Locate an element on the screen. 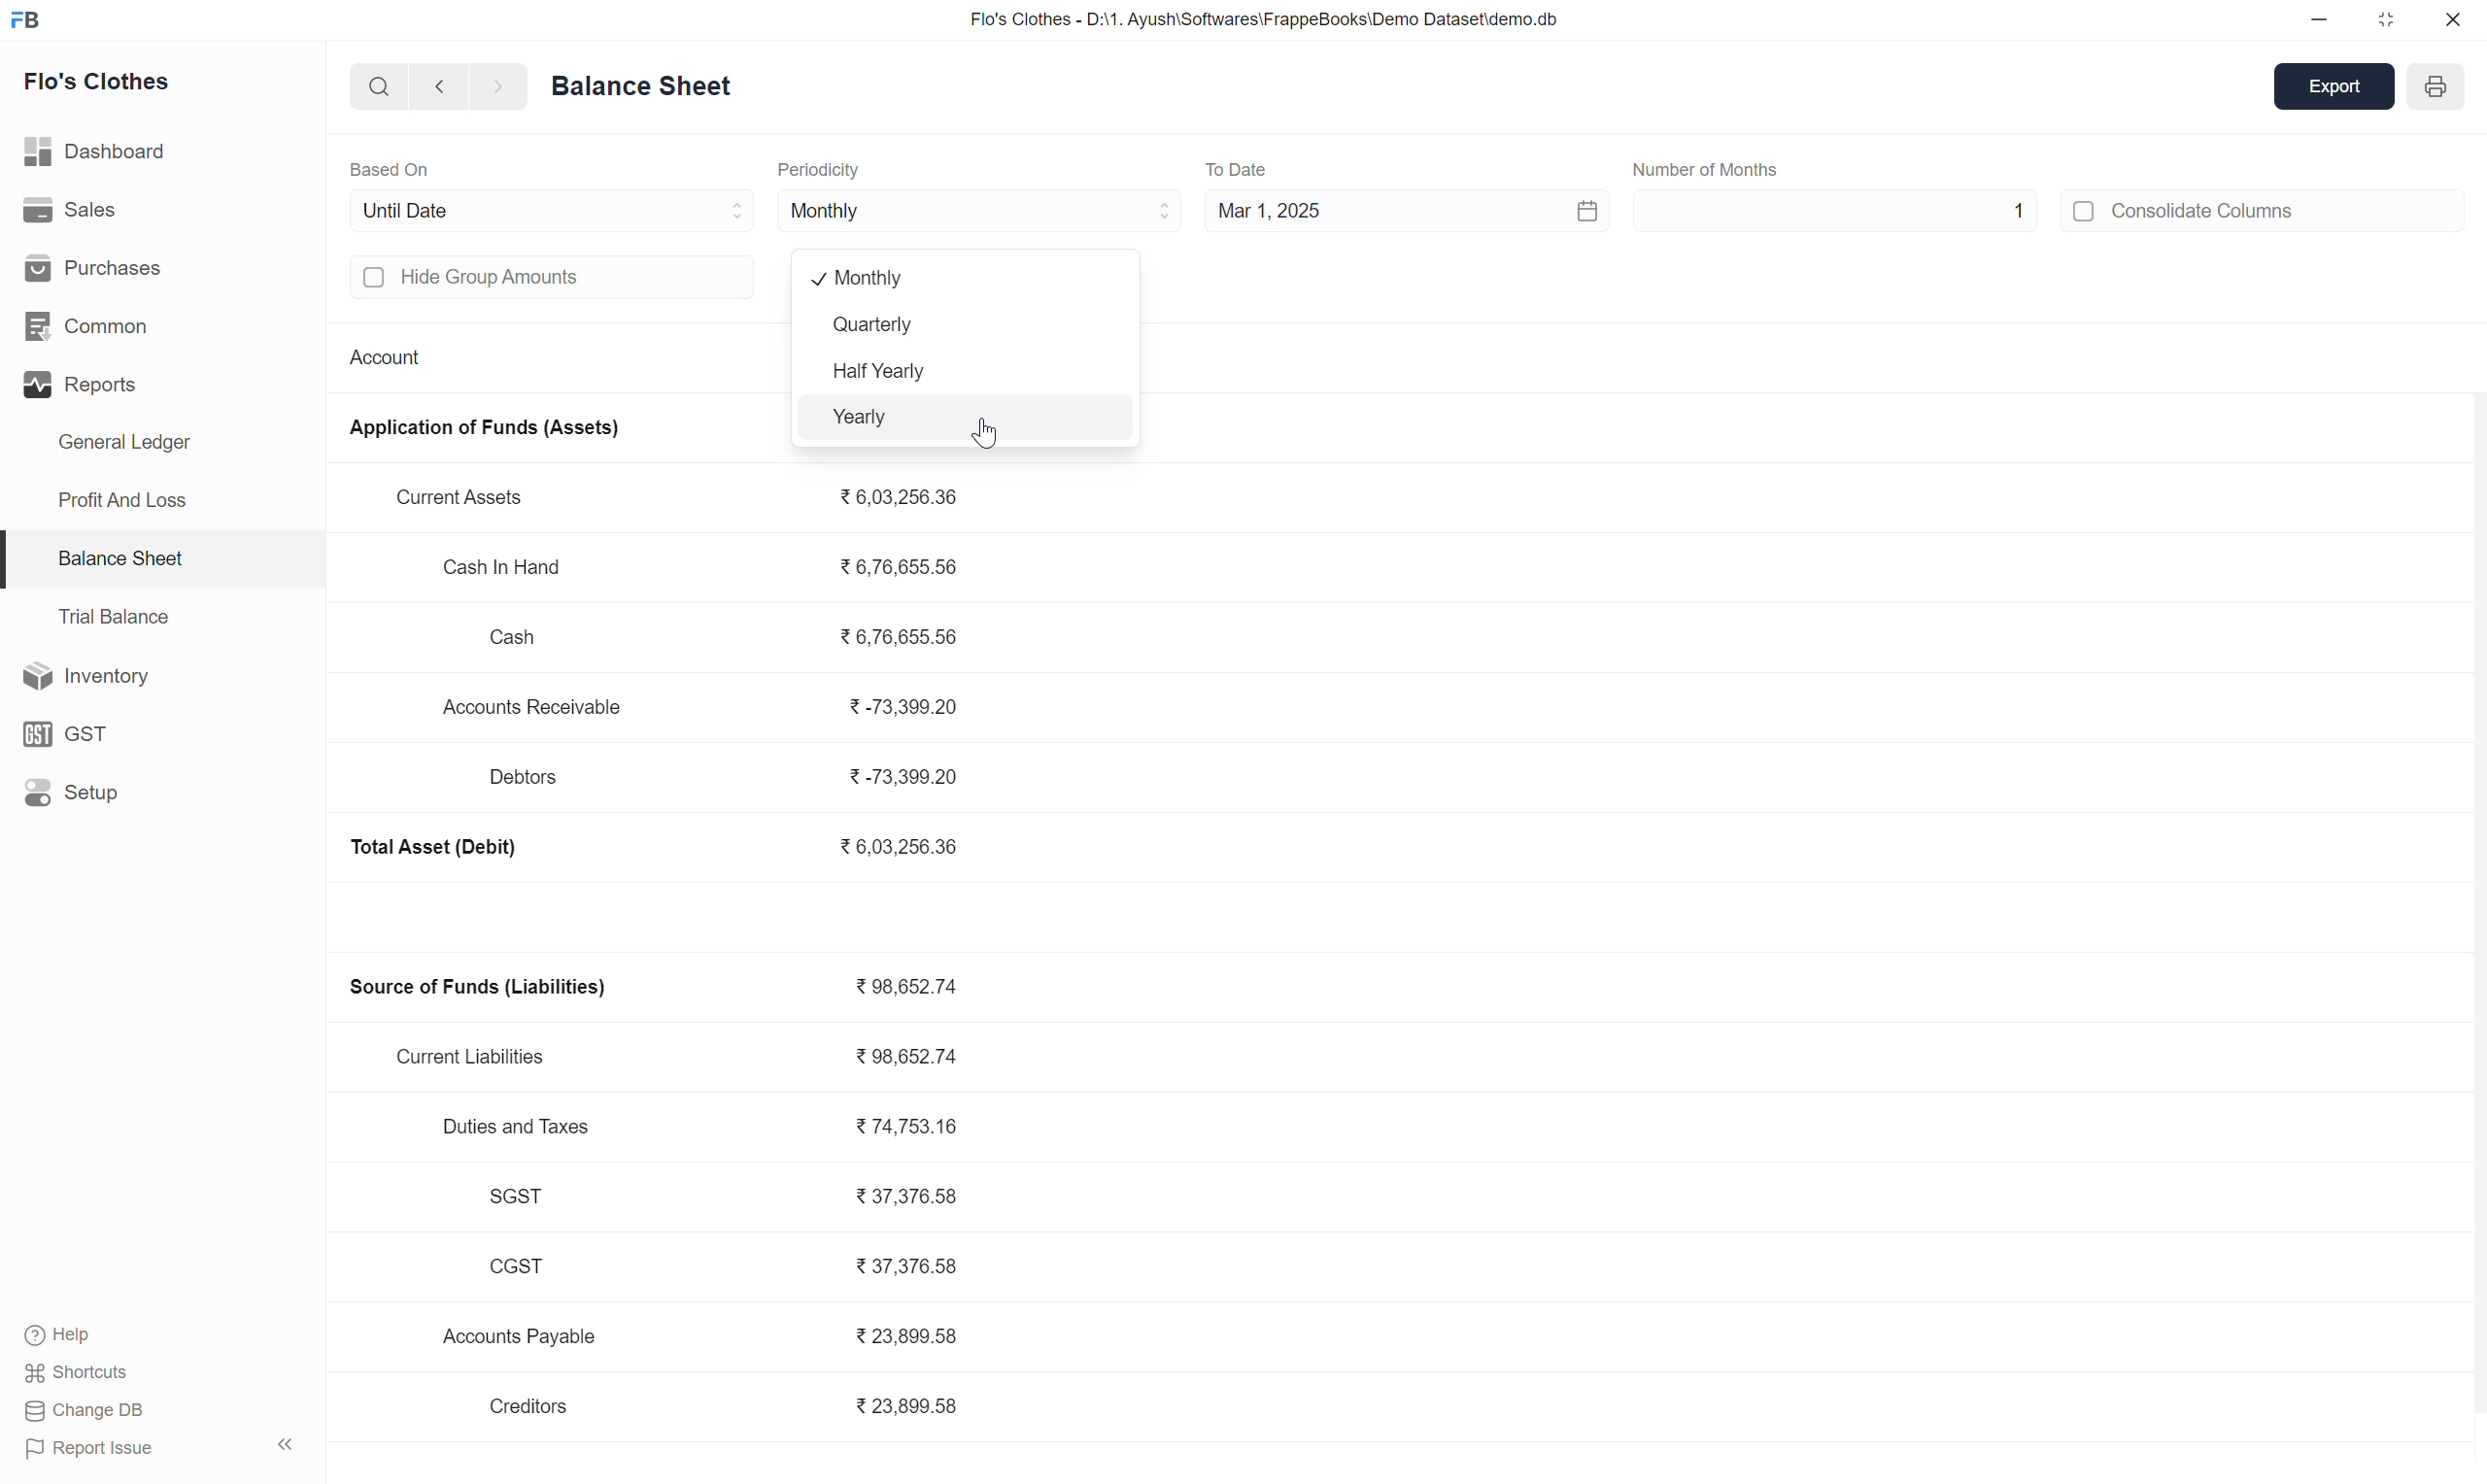 This screenshot has height=1484, width=2487. Trial Balance is located at coordinates (124, 619).